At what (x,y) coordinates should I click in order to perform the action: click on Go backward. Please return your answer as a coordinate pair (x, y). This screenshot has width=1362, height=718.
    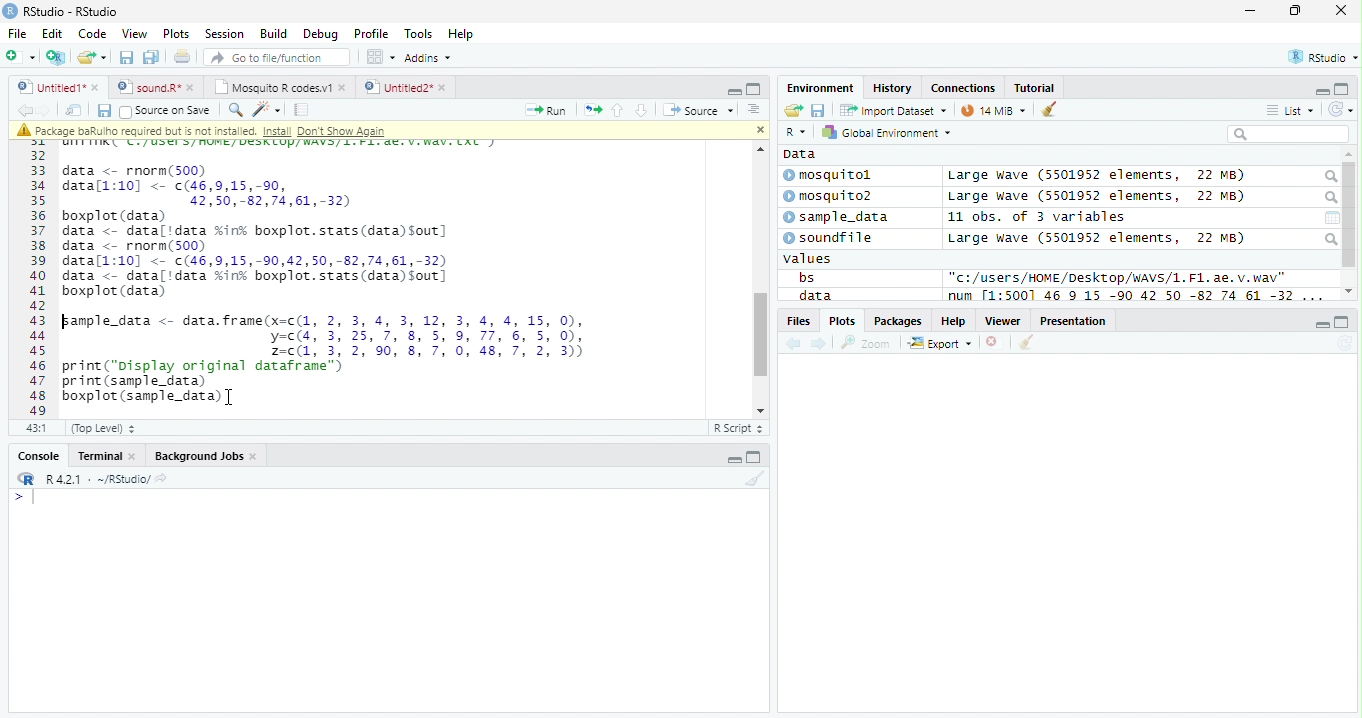
    Looking at the image, I should click on (24, 109).